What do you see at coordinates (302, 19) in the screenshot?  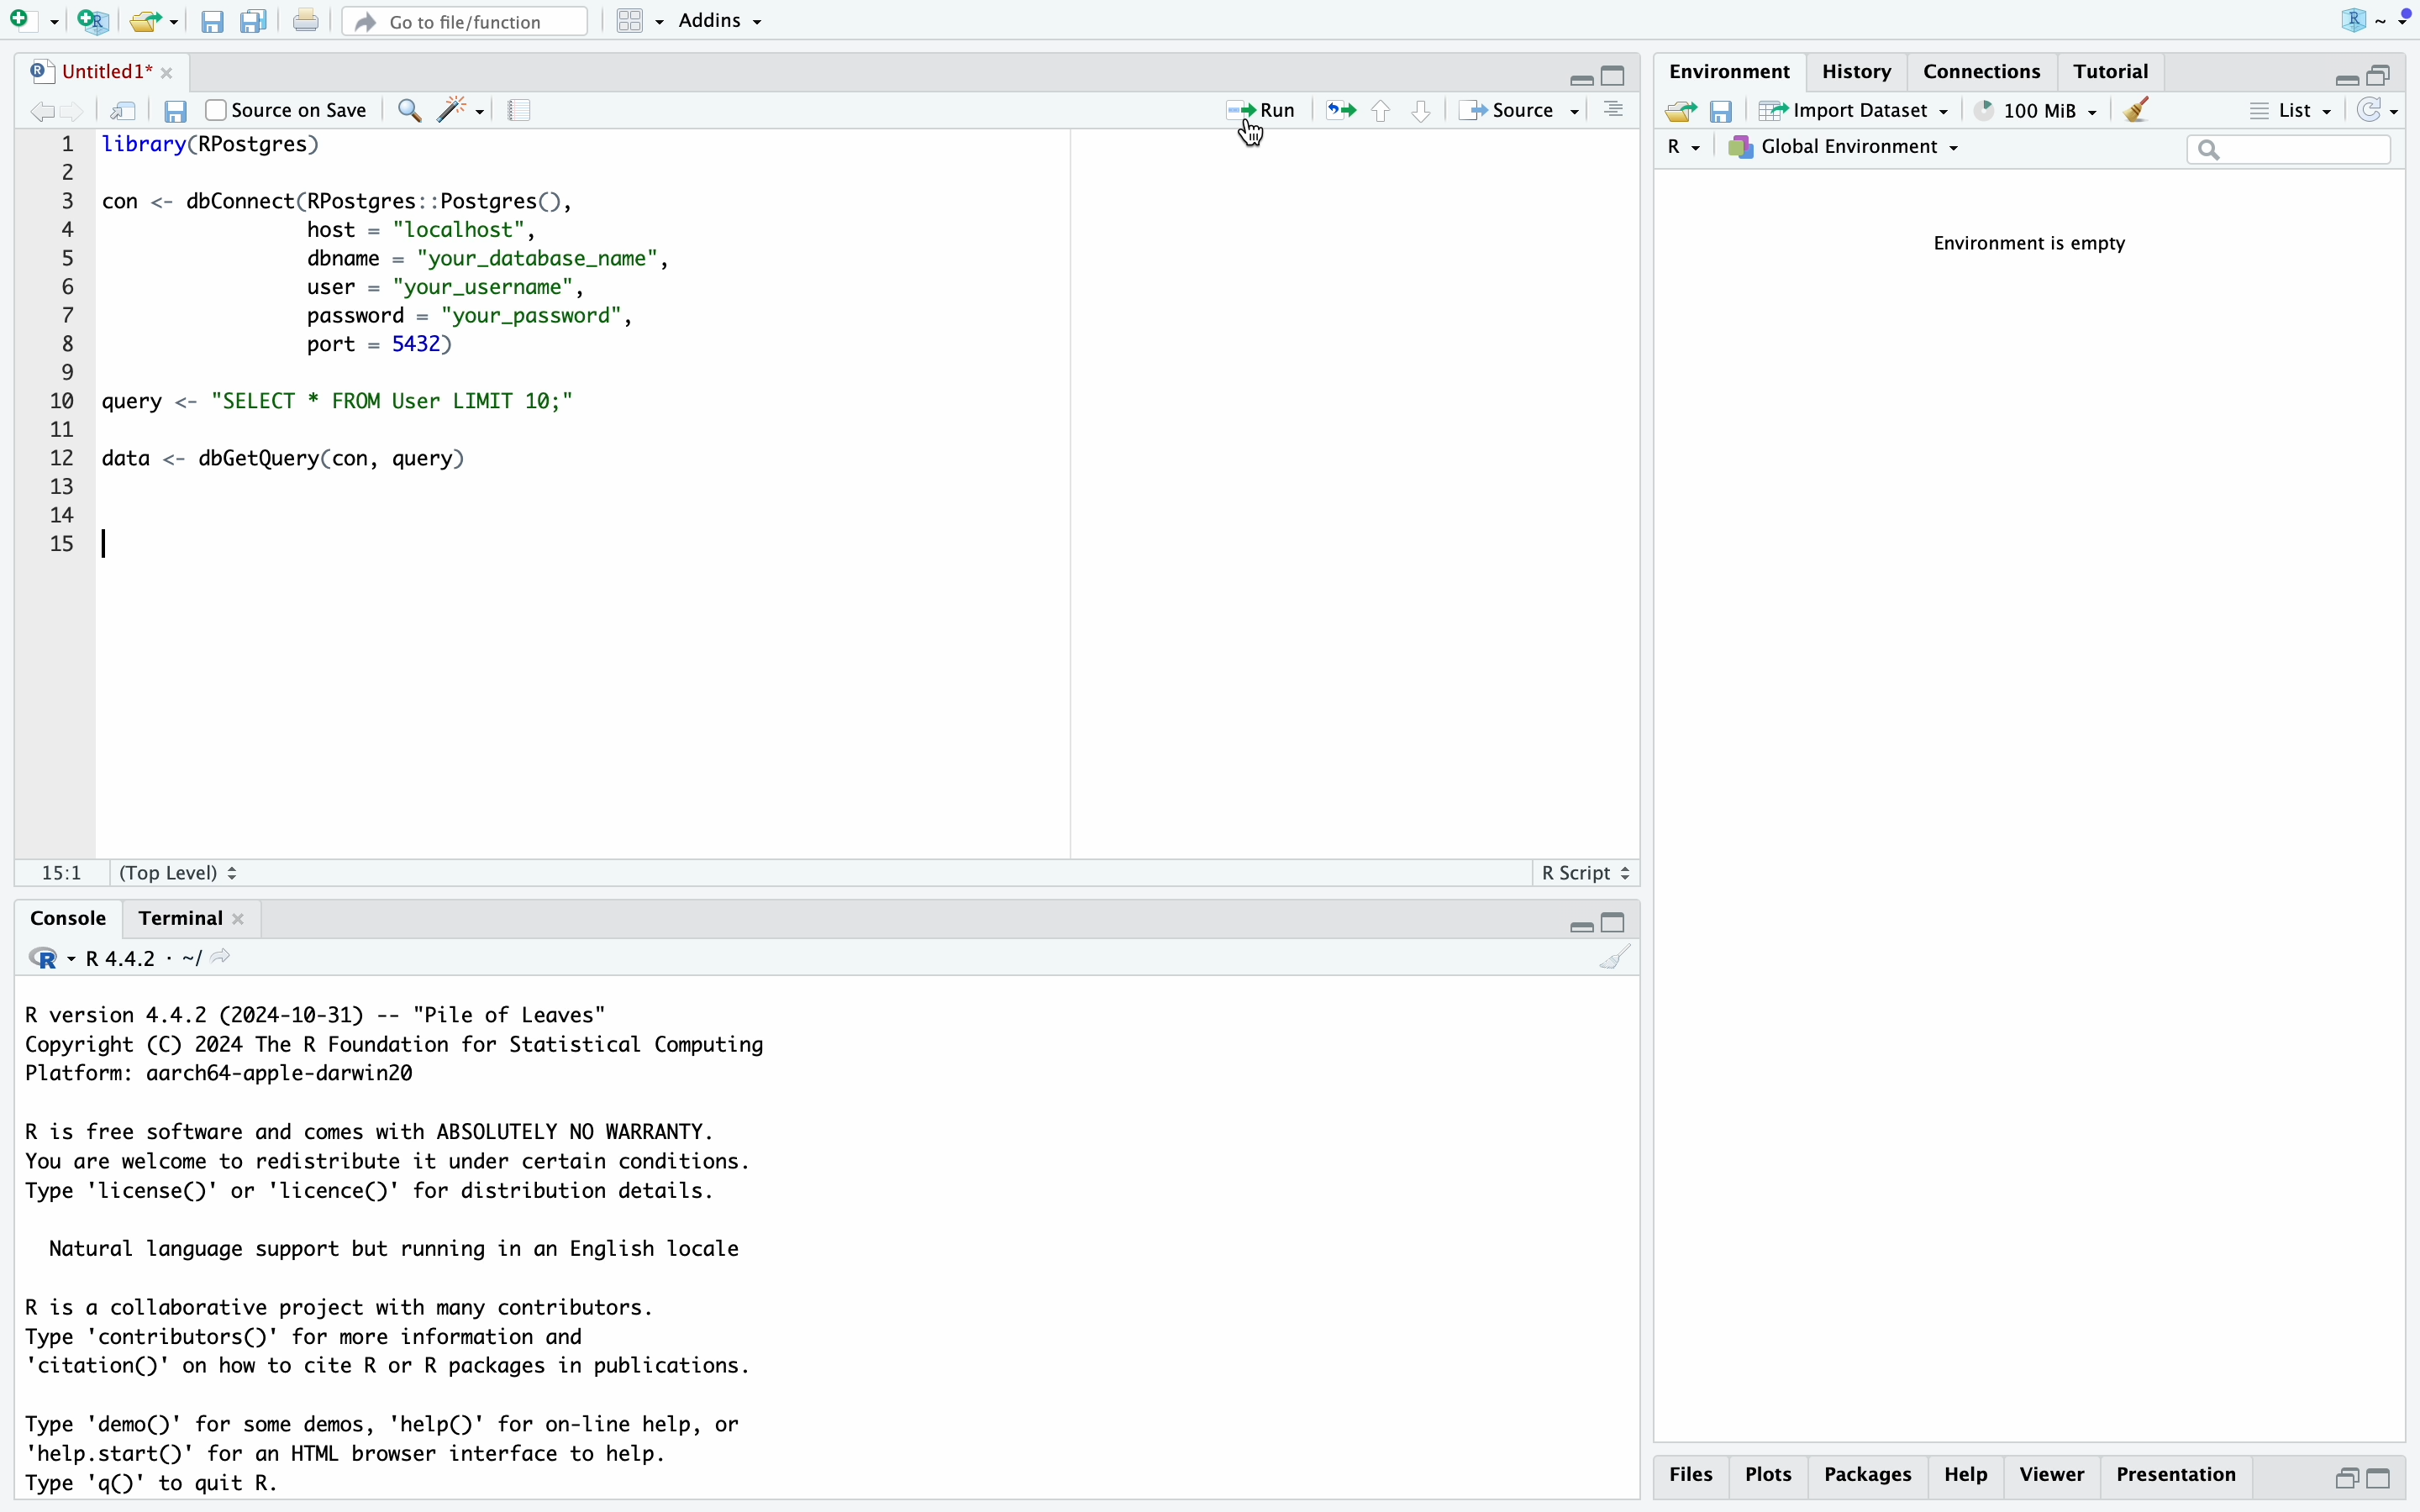 I see `print the current file` at bounding box center [302, 19].